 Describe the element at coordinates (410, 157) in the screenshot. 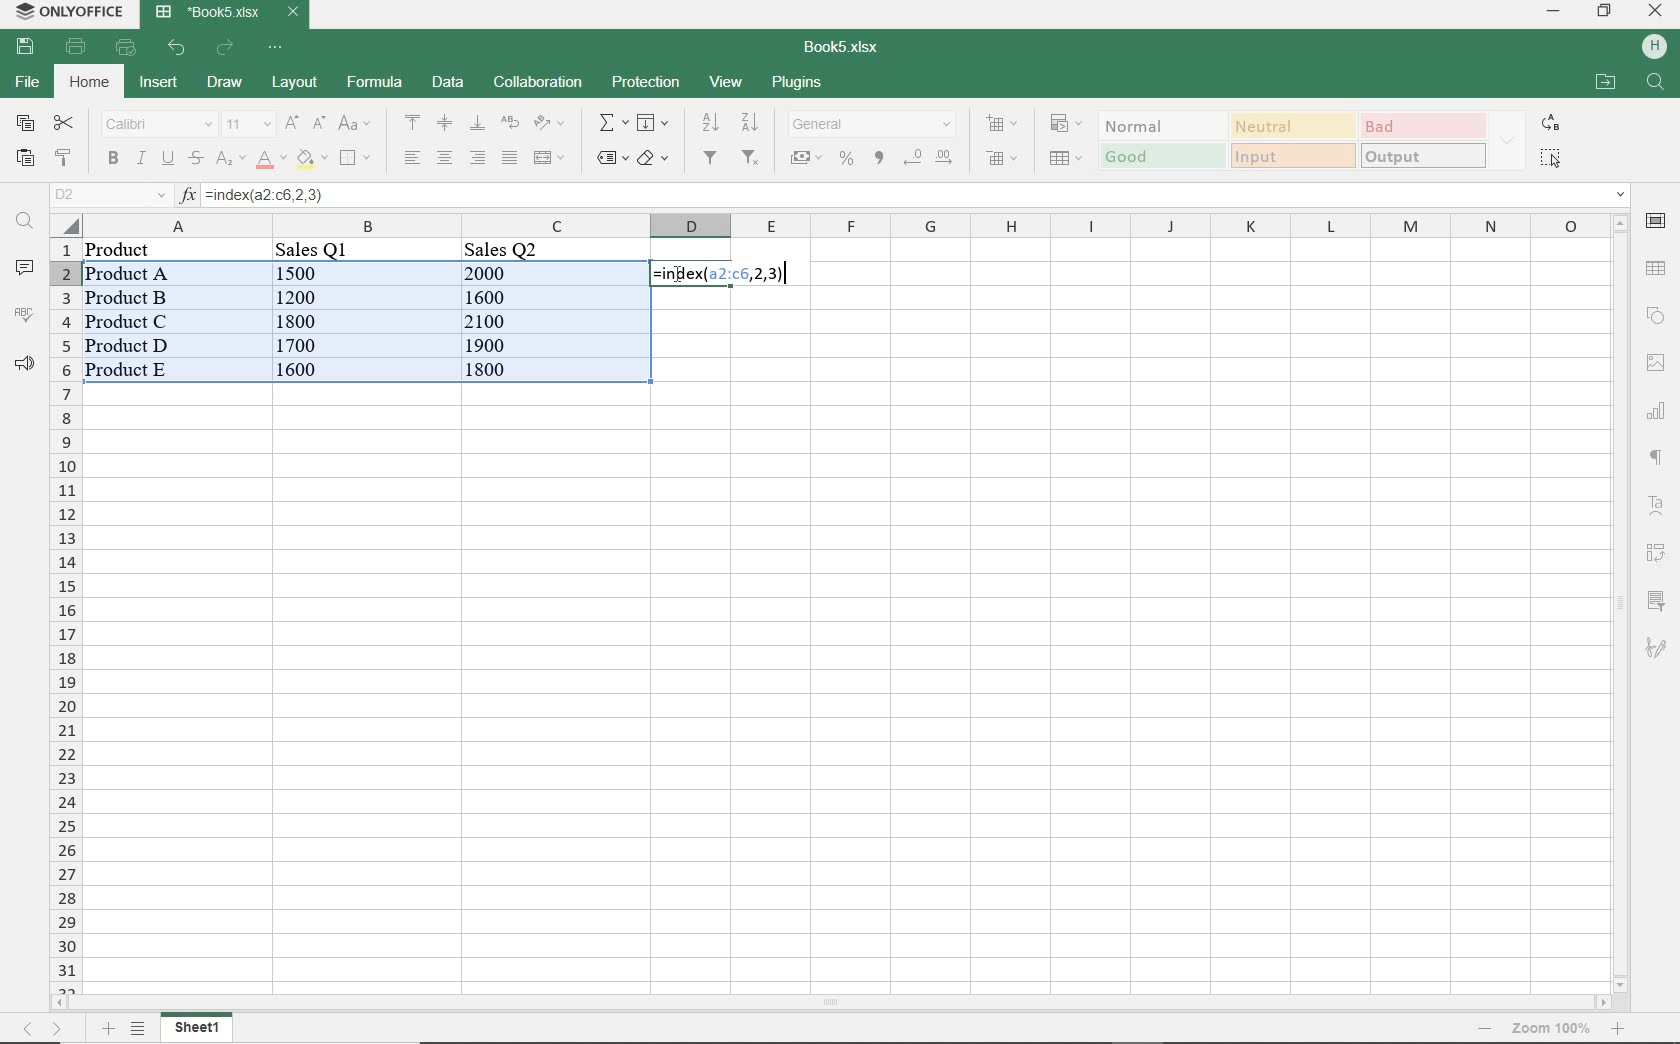

I see `align right` at that location.